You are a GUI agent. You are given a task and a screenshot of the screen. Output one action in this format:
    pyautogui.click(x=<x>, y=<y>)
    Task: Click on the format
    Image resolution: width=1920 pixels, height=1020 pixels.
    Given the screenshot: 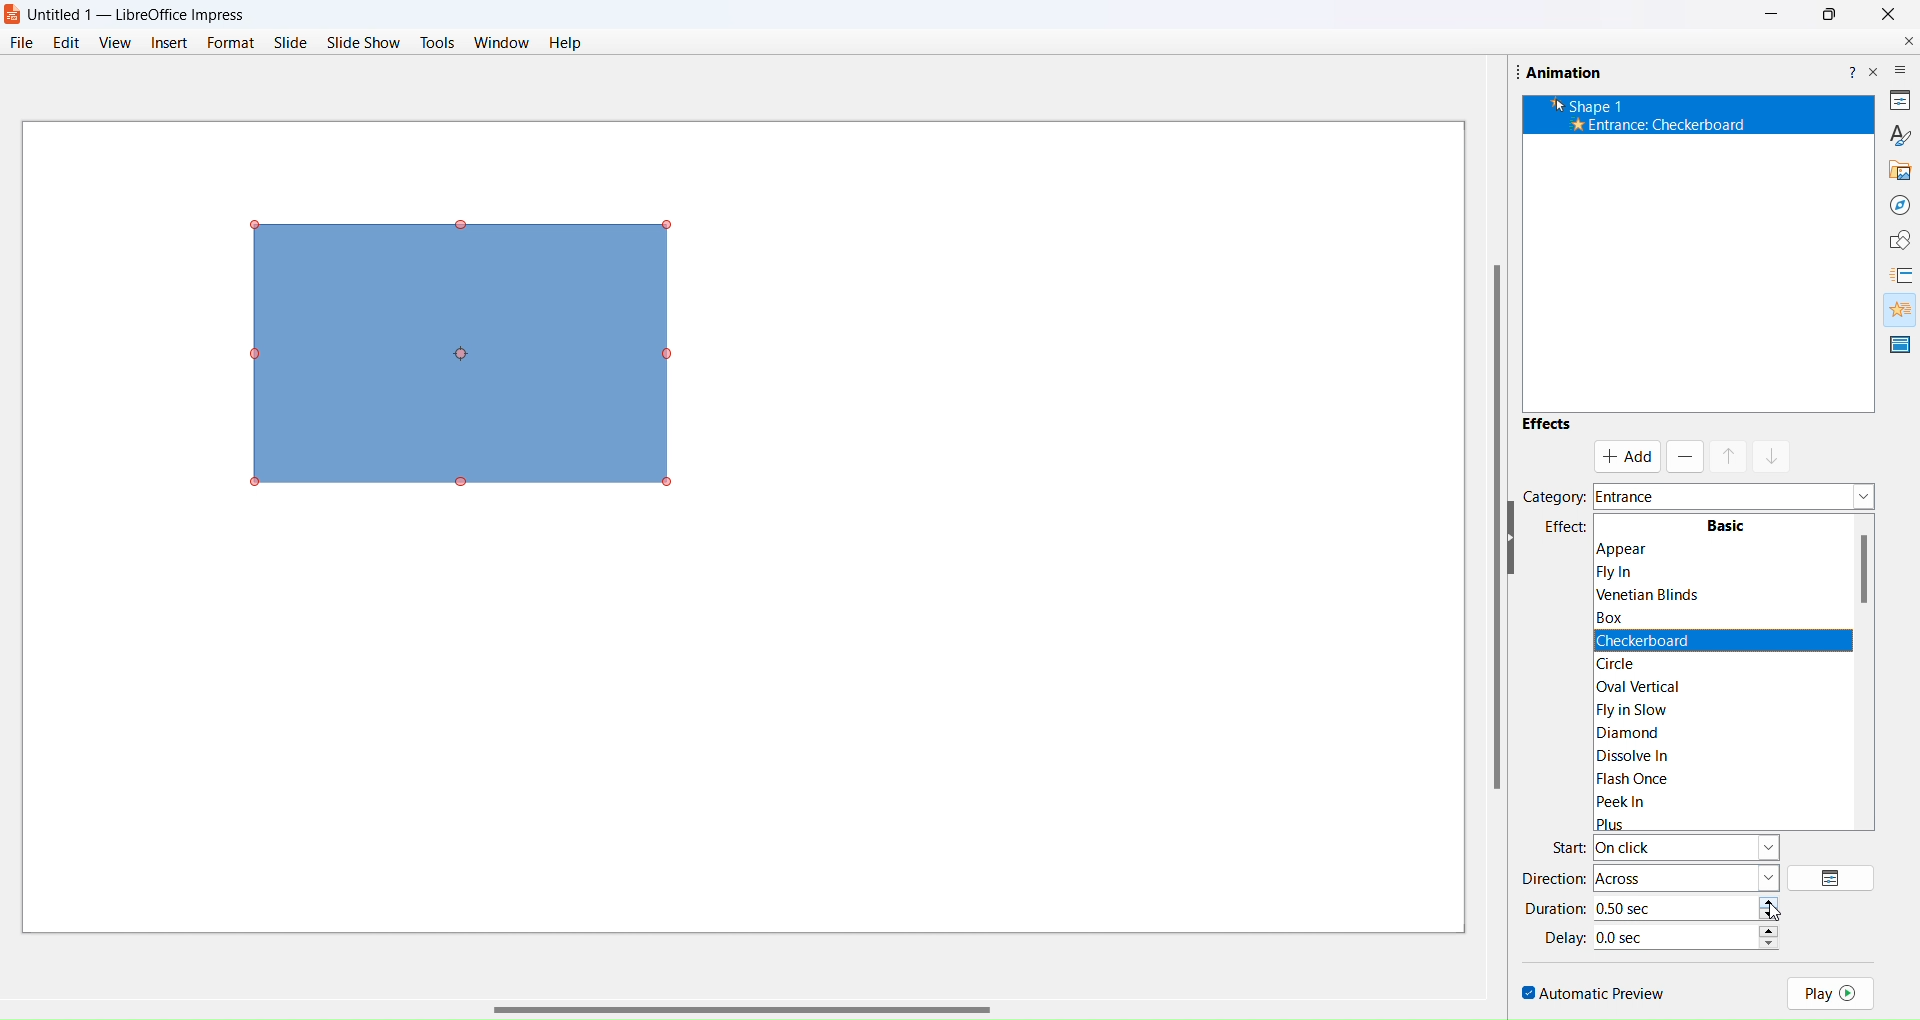 What is the action you would take?
    pyautogui.click(x=229, y=41)
    